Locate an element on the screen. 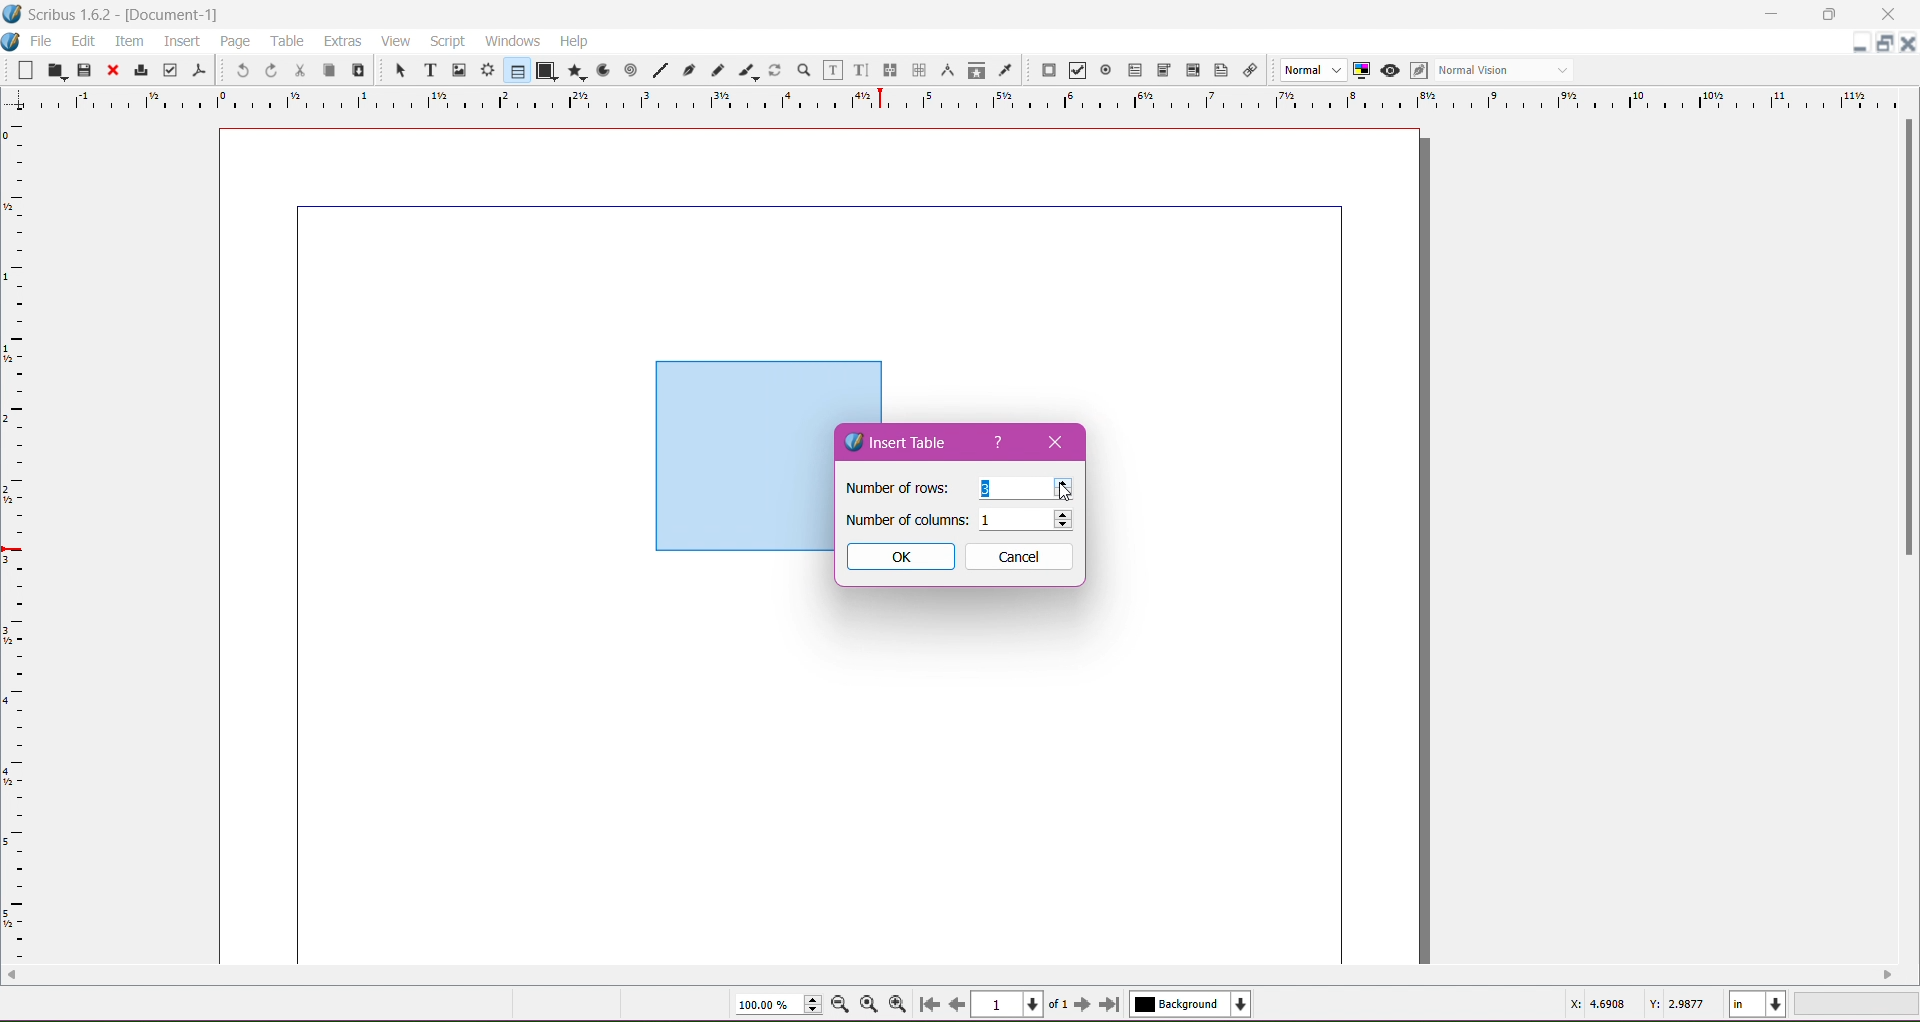 The height and width of the screenshot is (1022, 1920). Maximize is located at coordinates (1830, 14).